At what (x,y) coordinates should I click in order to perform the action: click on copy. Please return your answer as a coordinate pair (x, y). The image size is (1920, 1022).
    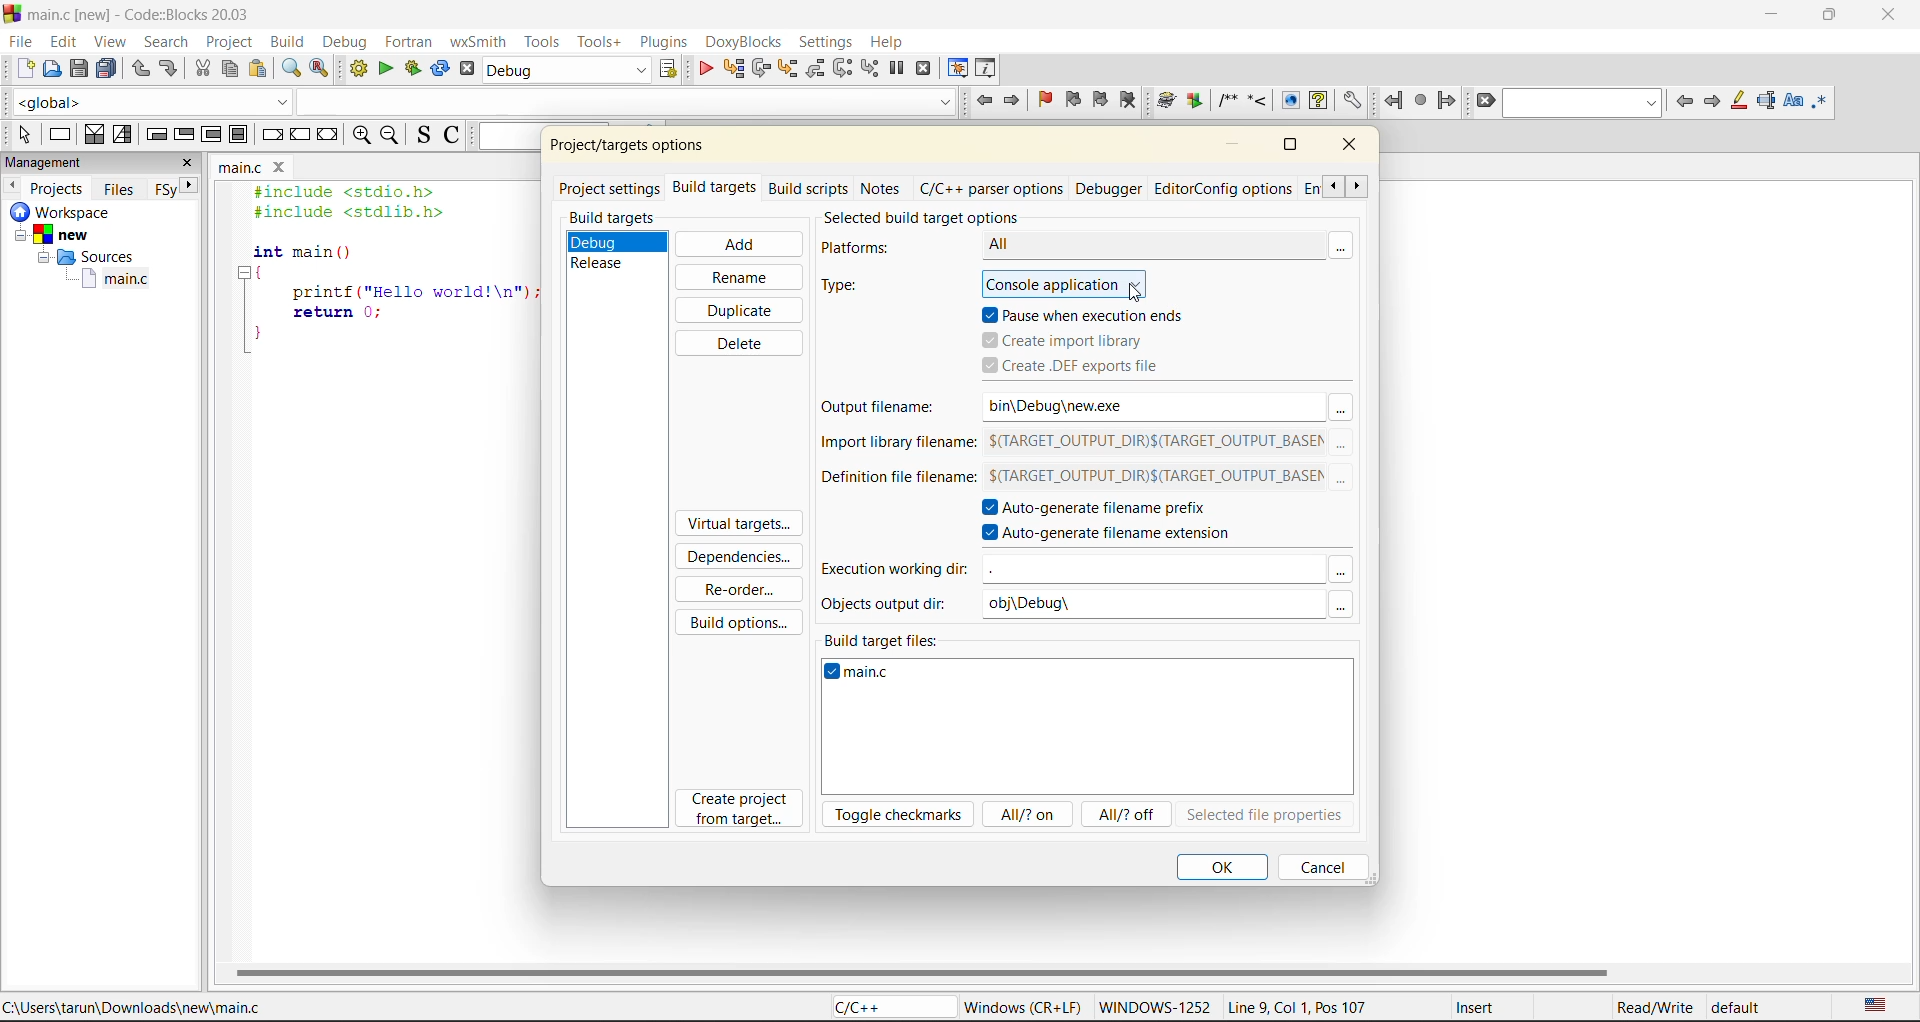
    Looking at the image, I should click on (231, 68).